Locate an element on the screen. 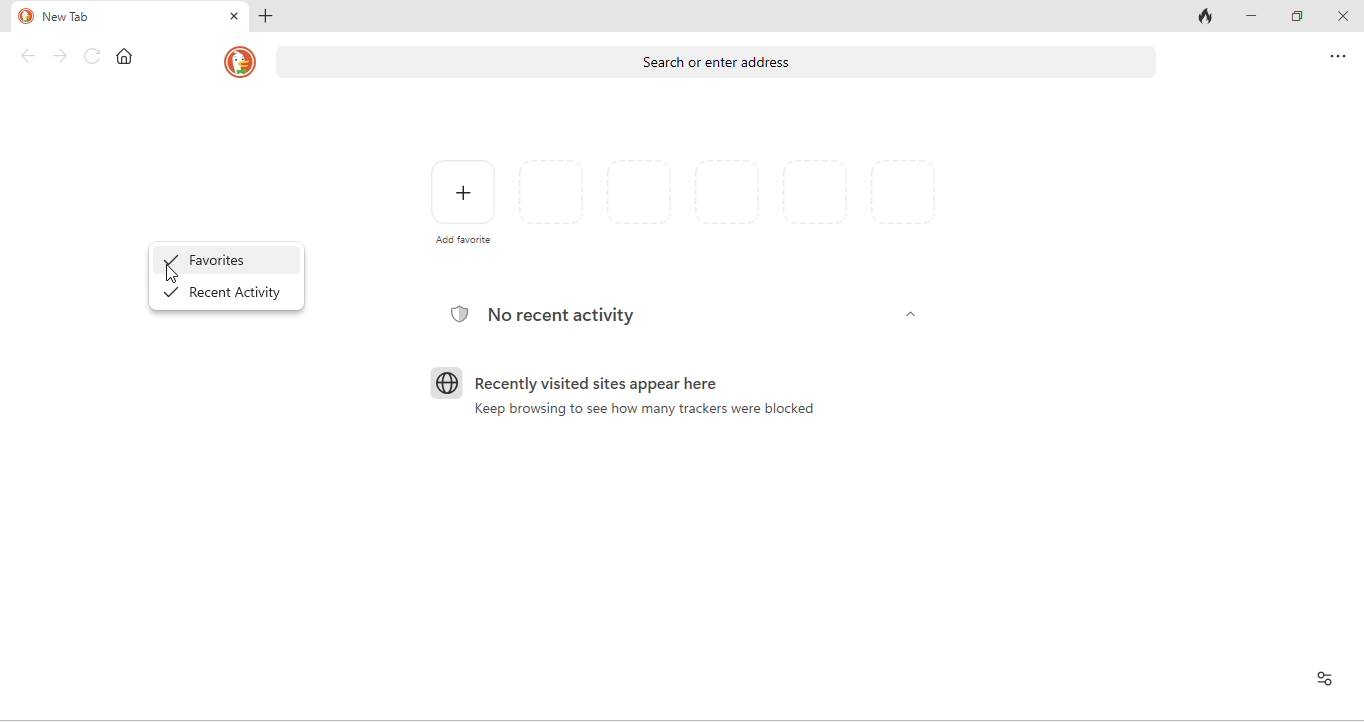 The width and height of the screenshot is (1364, 722). new tab is located at coordinates (68, 18).